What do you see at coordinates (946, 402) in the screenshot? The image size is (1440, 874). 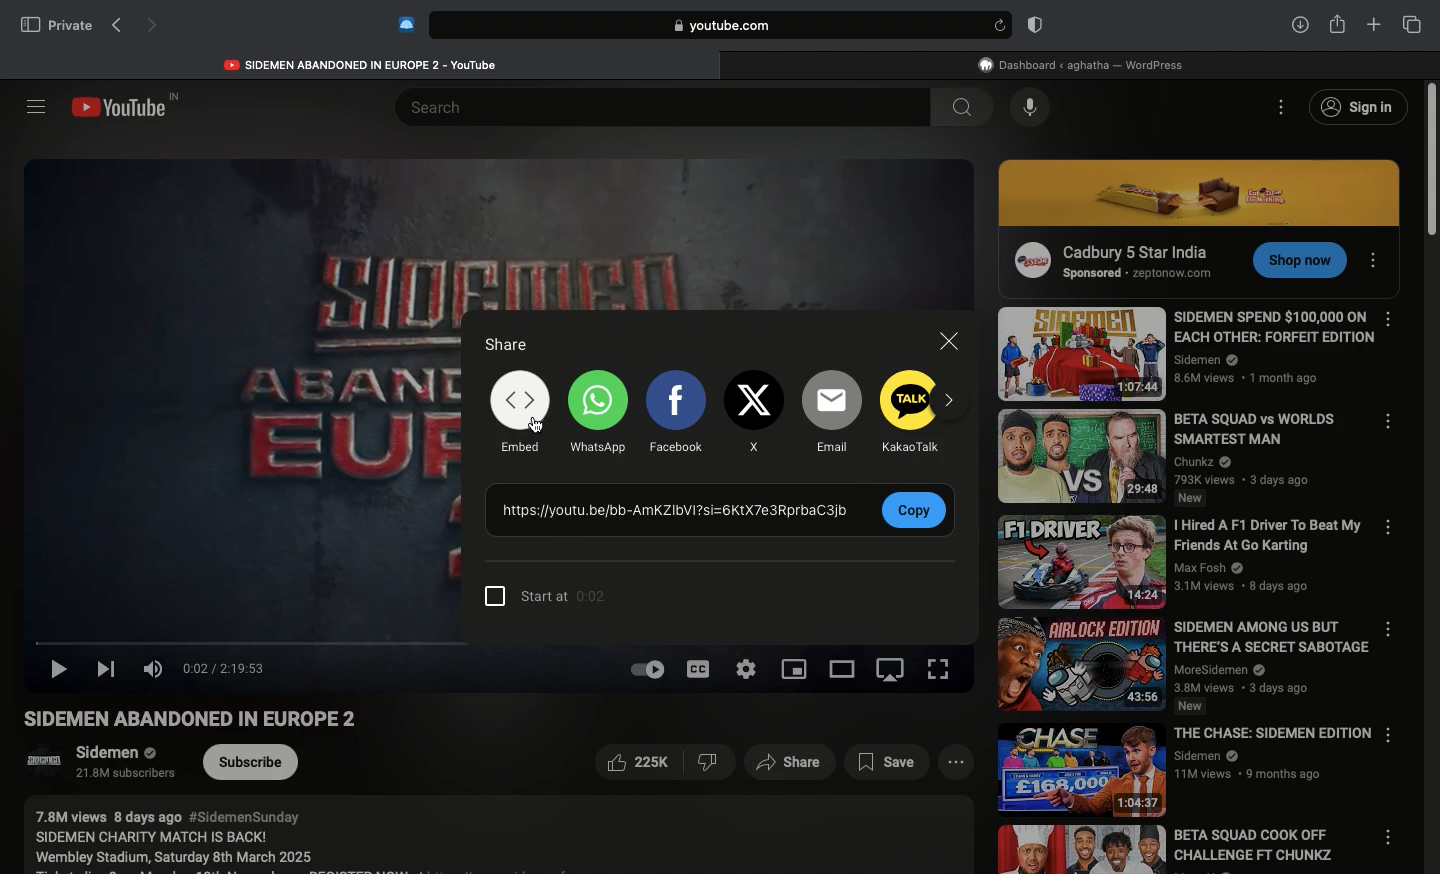 I see `Next` at bounding box center [946, 402].